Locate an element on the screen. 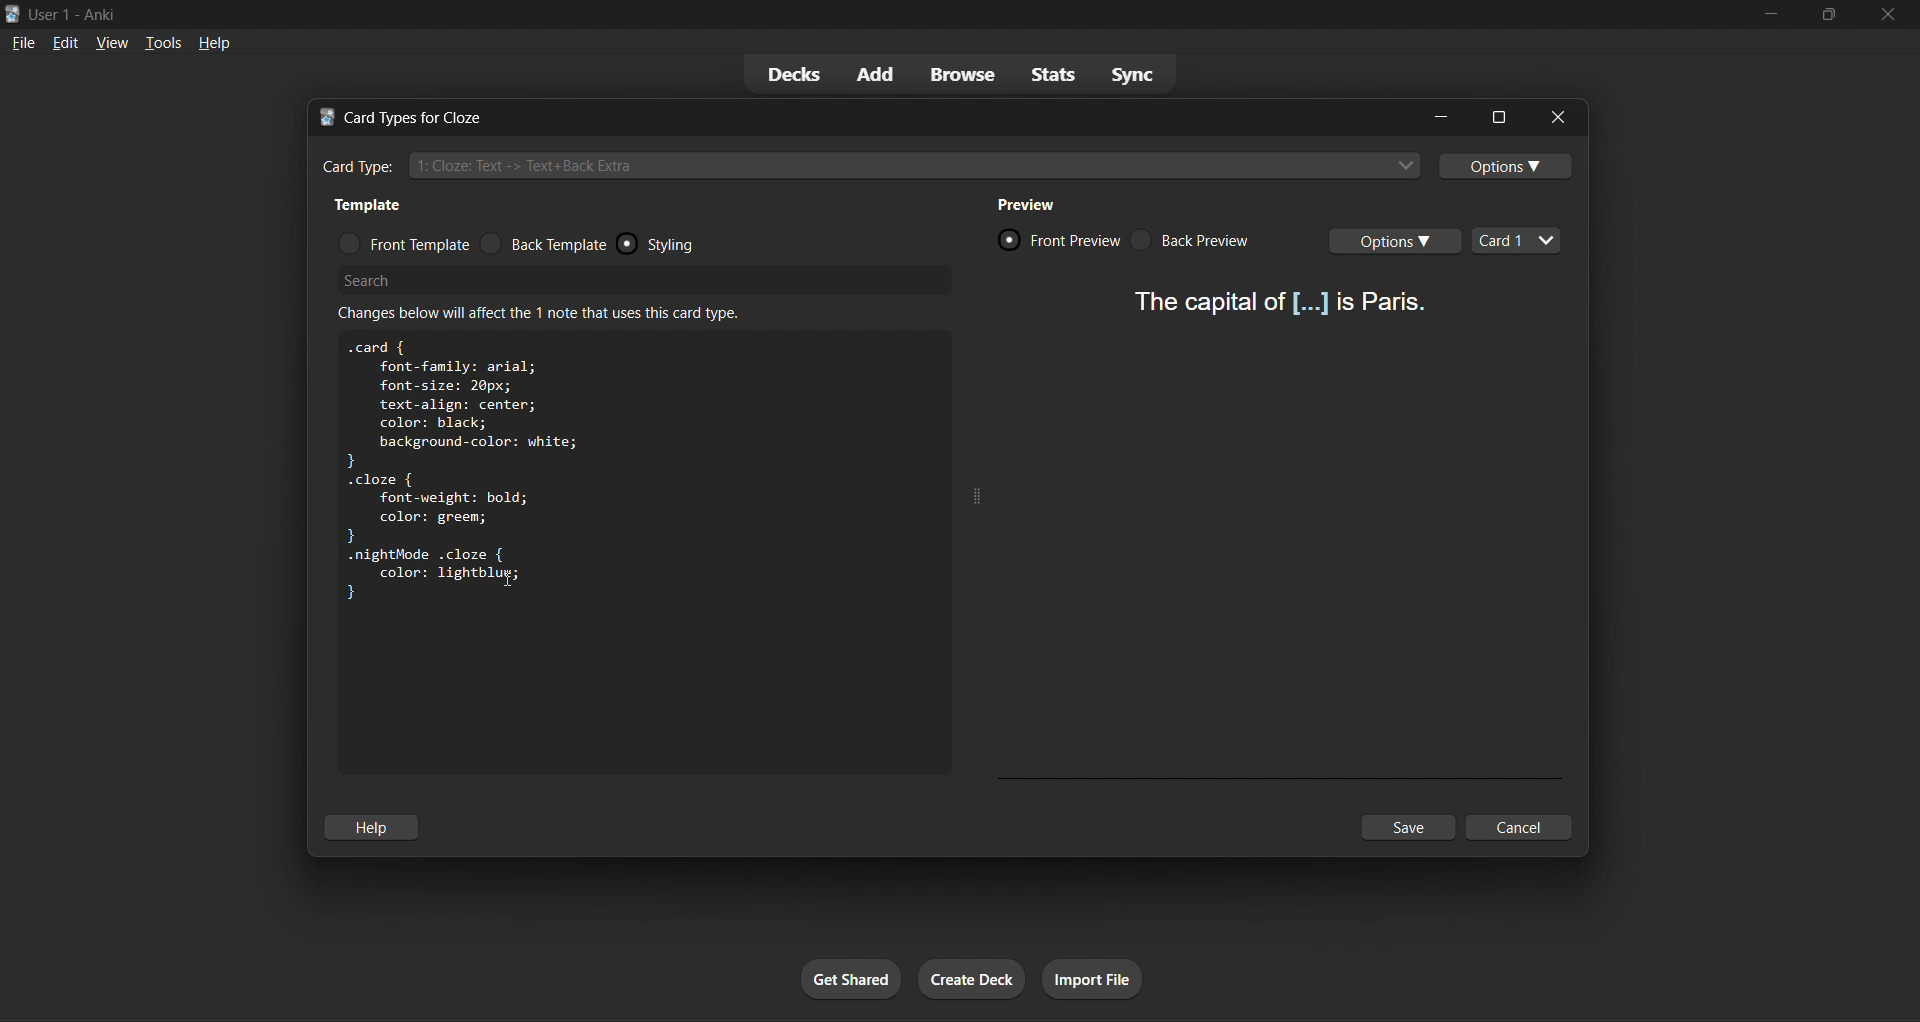 This screenshot has height=1022, width=1920. help is located at coordinates (220, 42).